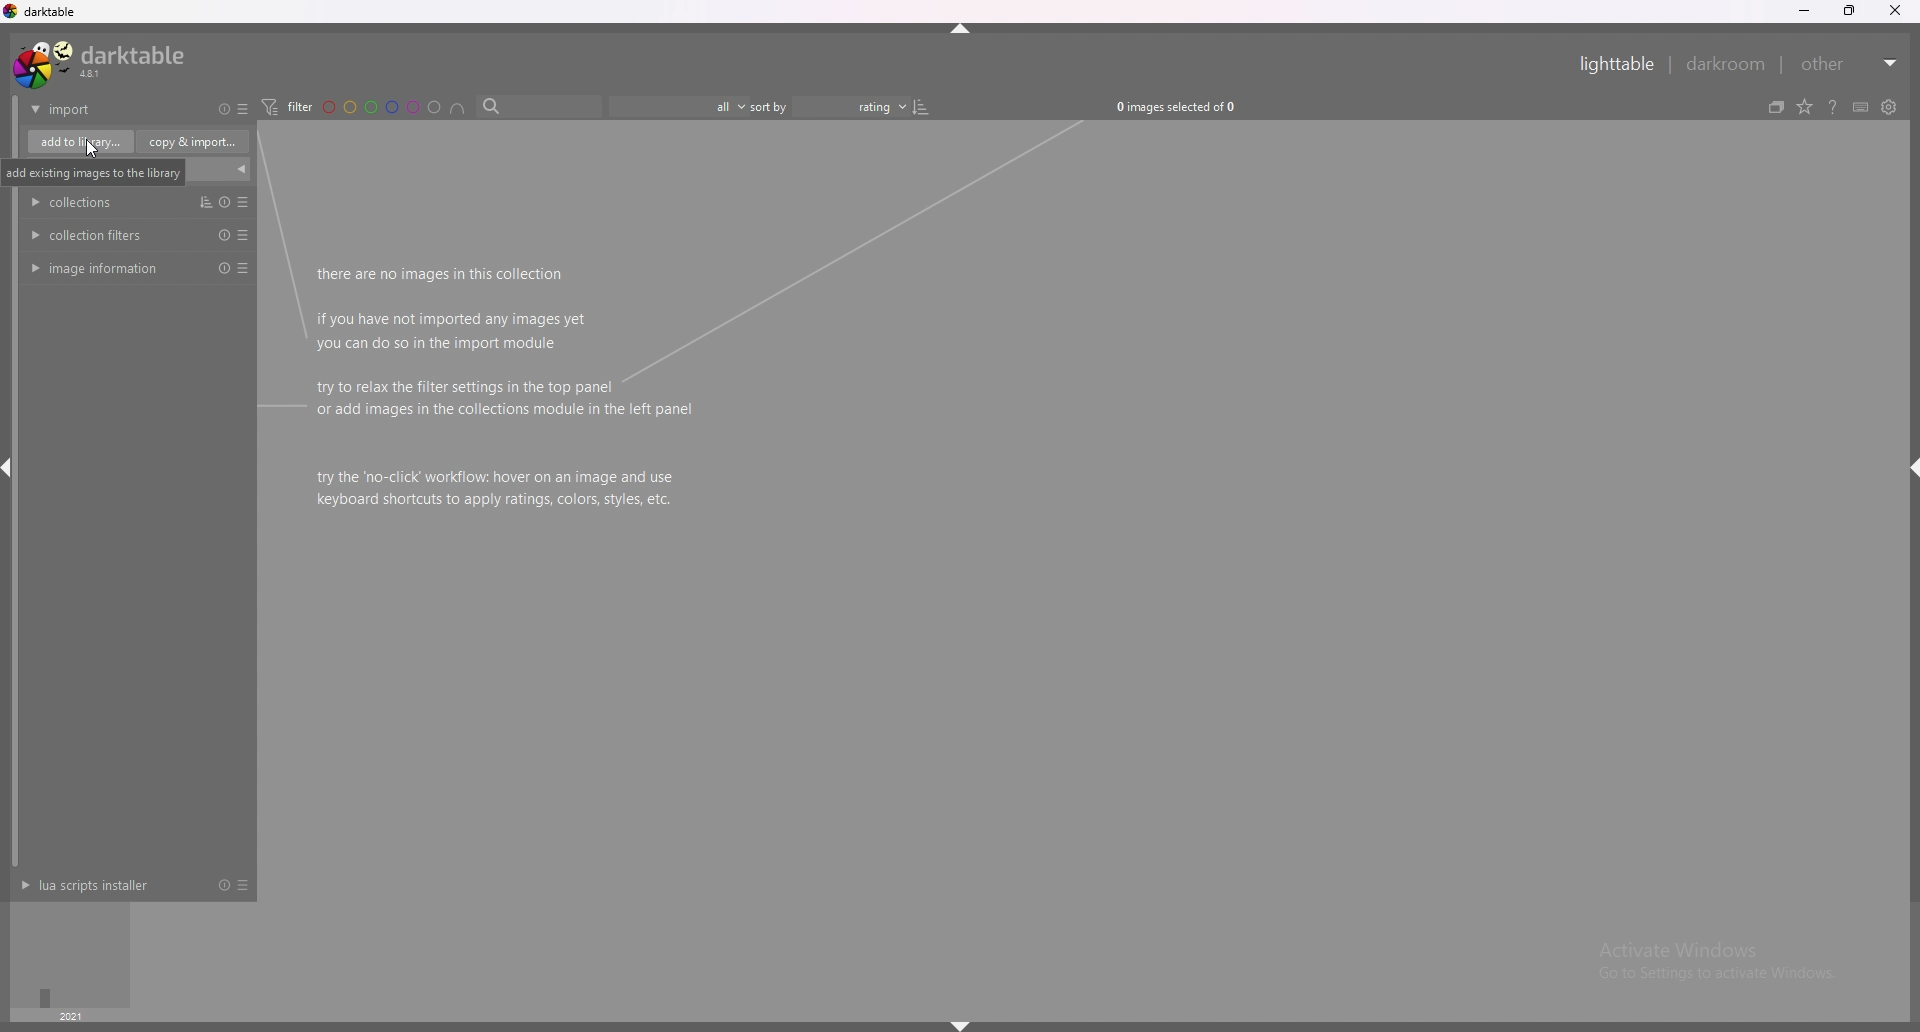 The image size is (1920, 1032). What do you see at coordinates (93, 885) in the screenshot?
I see `lua scripts installer` at bounding box center [93, 885].